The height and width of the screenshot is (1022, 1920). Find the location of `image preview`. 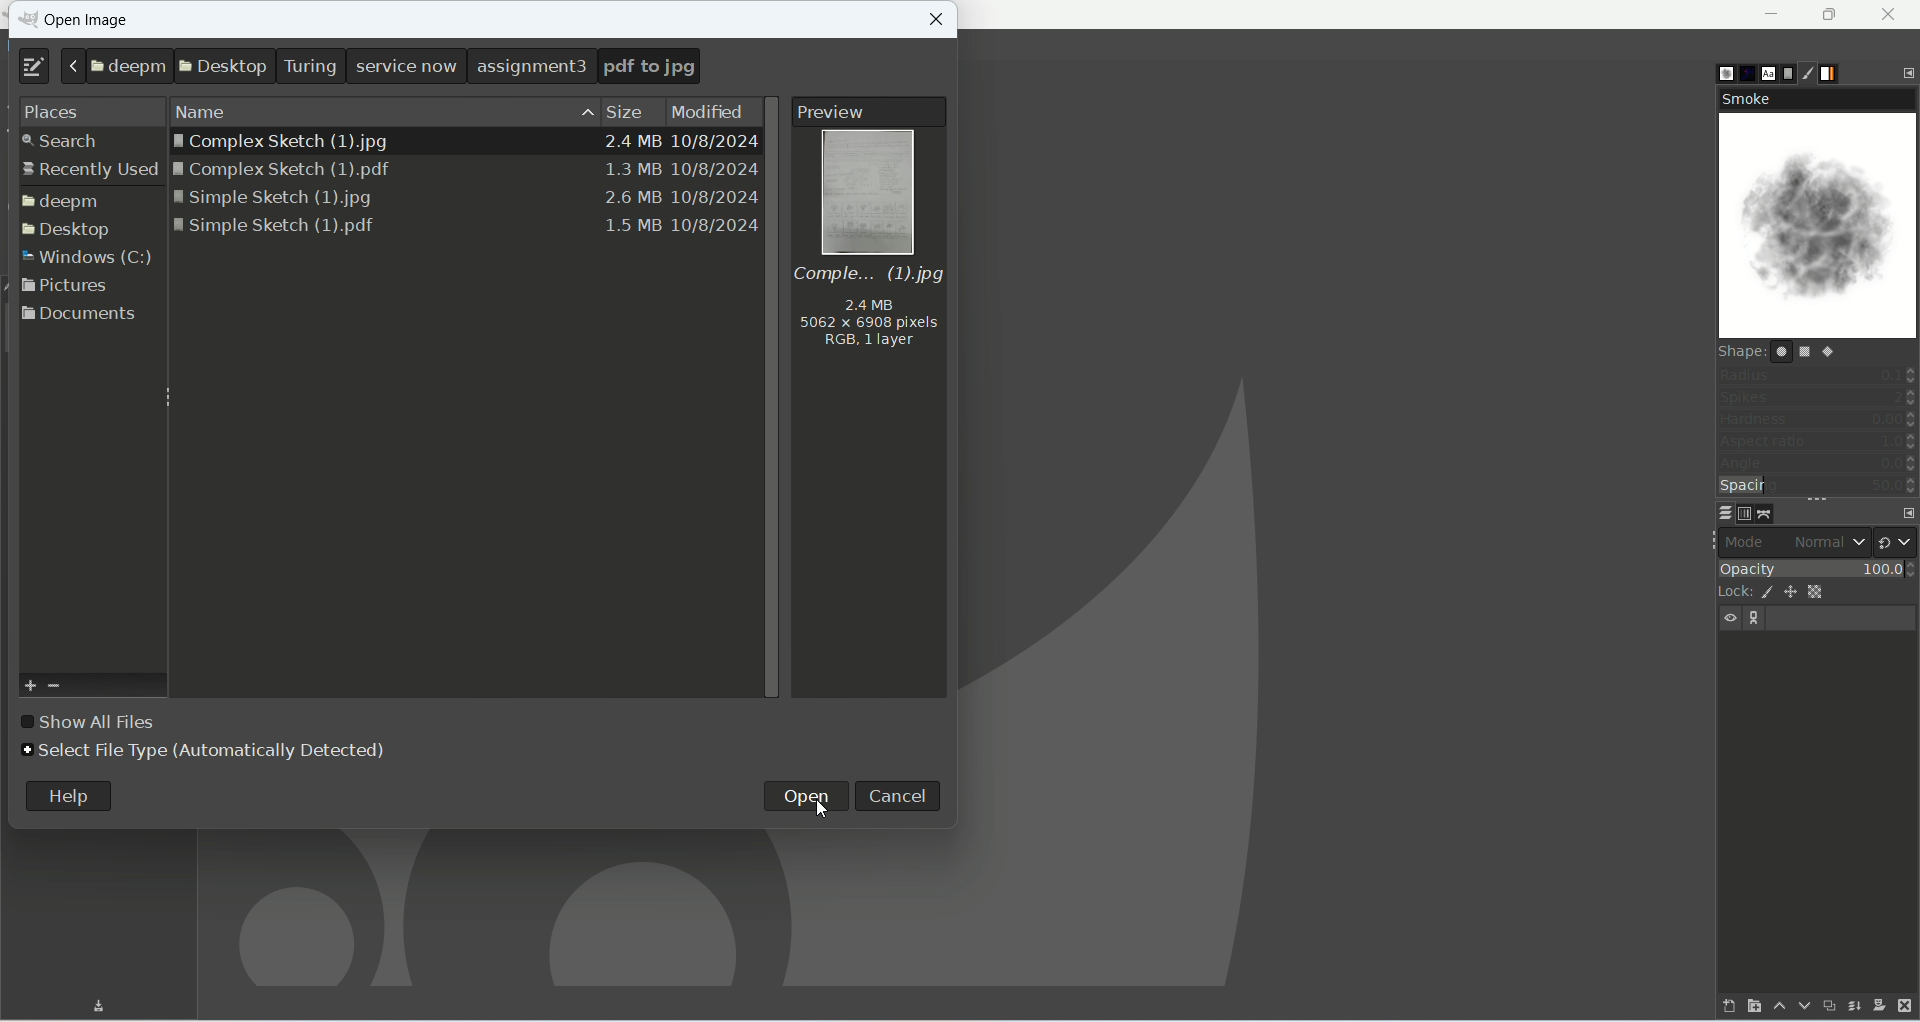

image preview is located at coordinates (866, 190).